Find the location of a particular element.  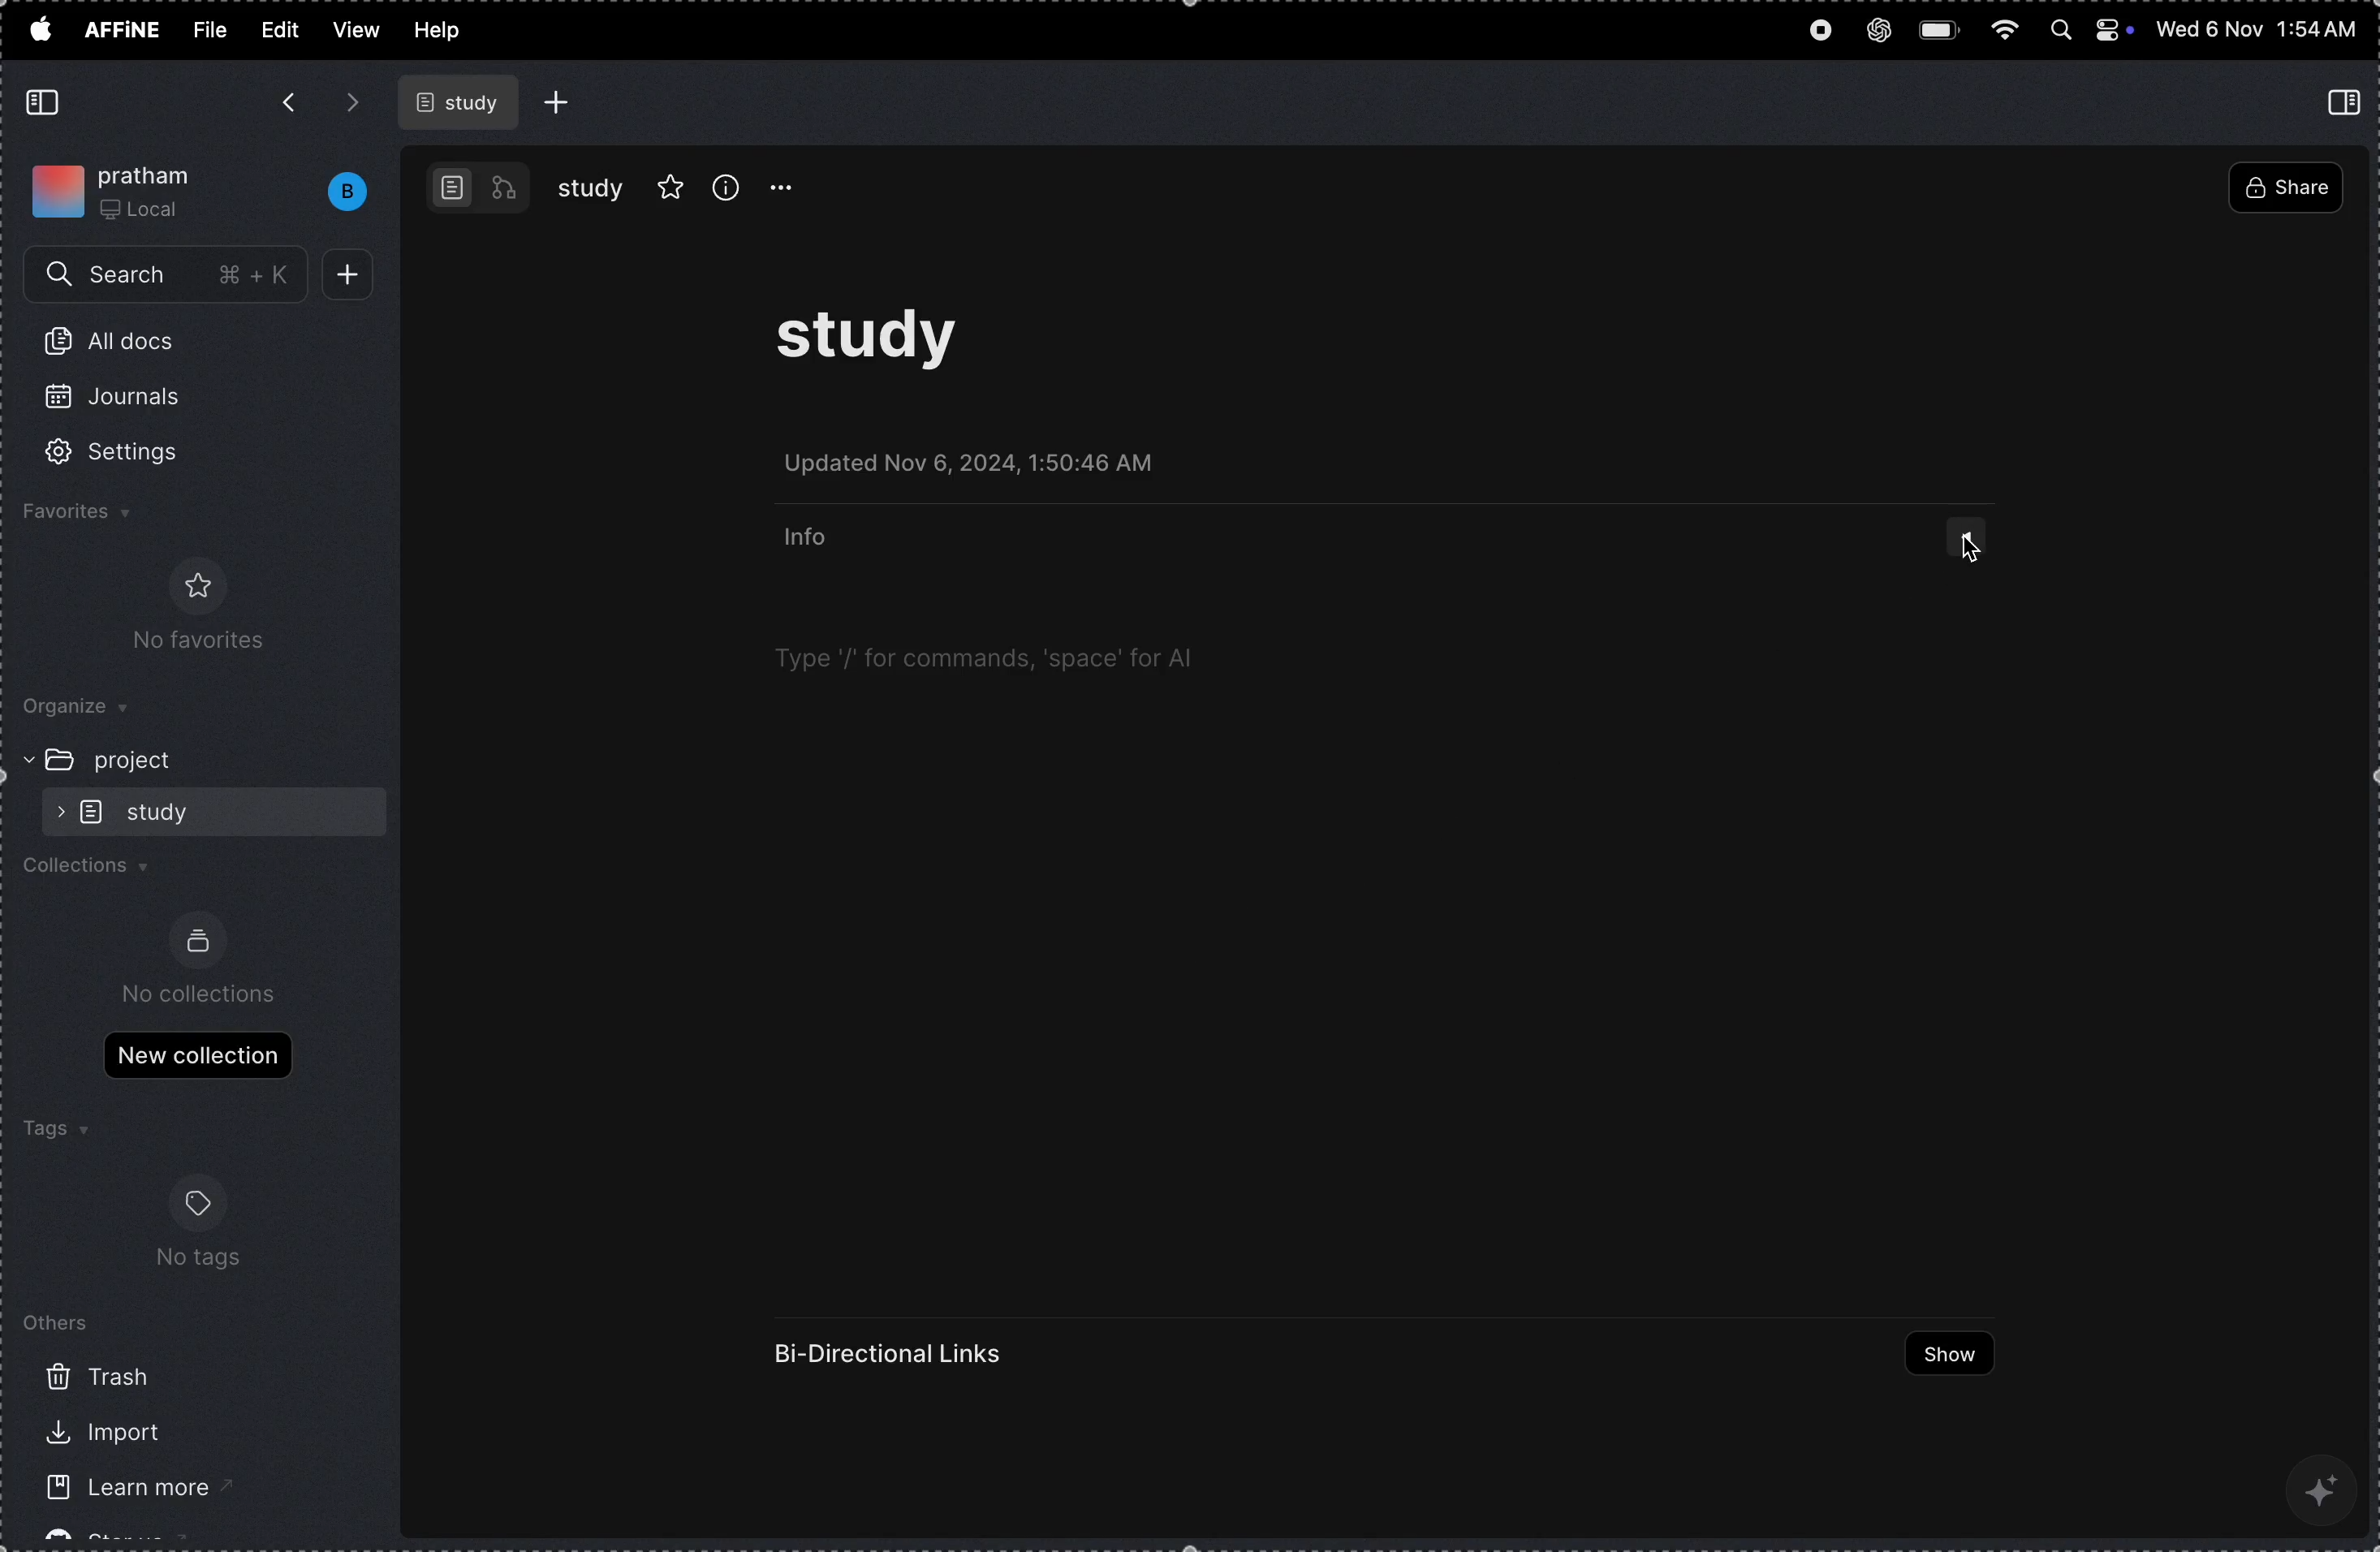

view is located at coordinates (356, 29).